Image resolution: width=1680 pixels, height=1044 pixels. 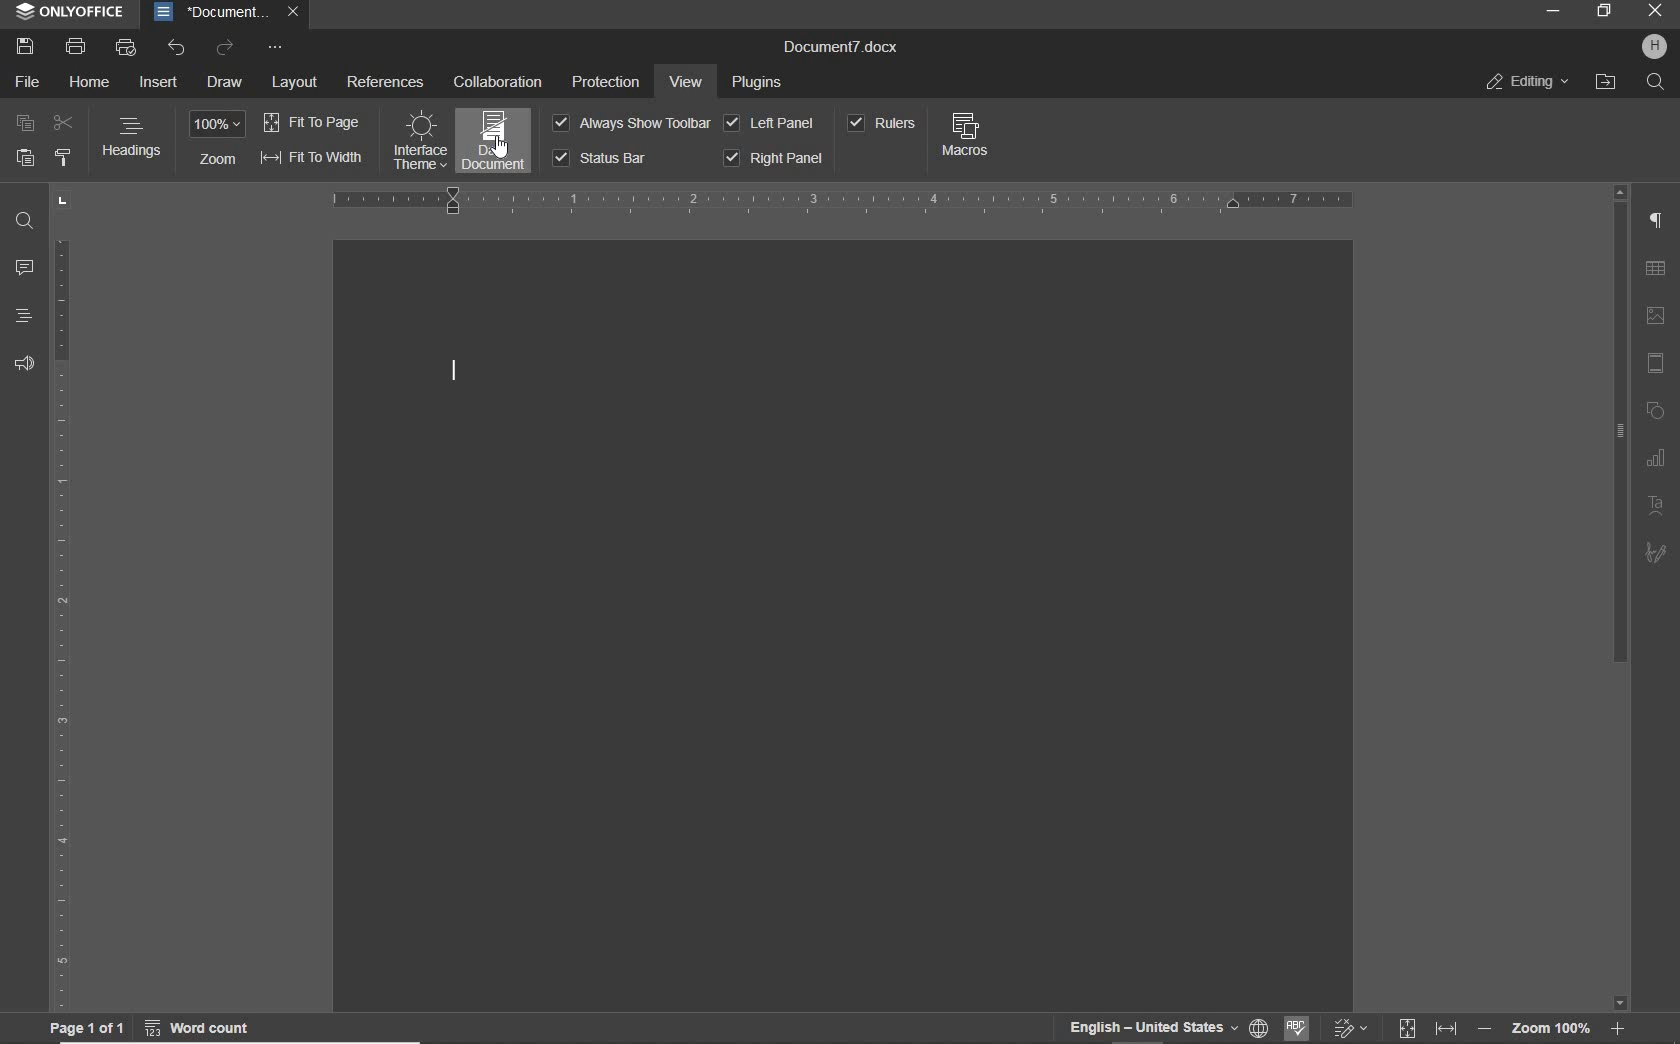 What do you see at coordinates (1556, 1029) in the screenshot?
I see `ZOOM OUT OR ZOOM IN` at bounding box center [1556, 1029].